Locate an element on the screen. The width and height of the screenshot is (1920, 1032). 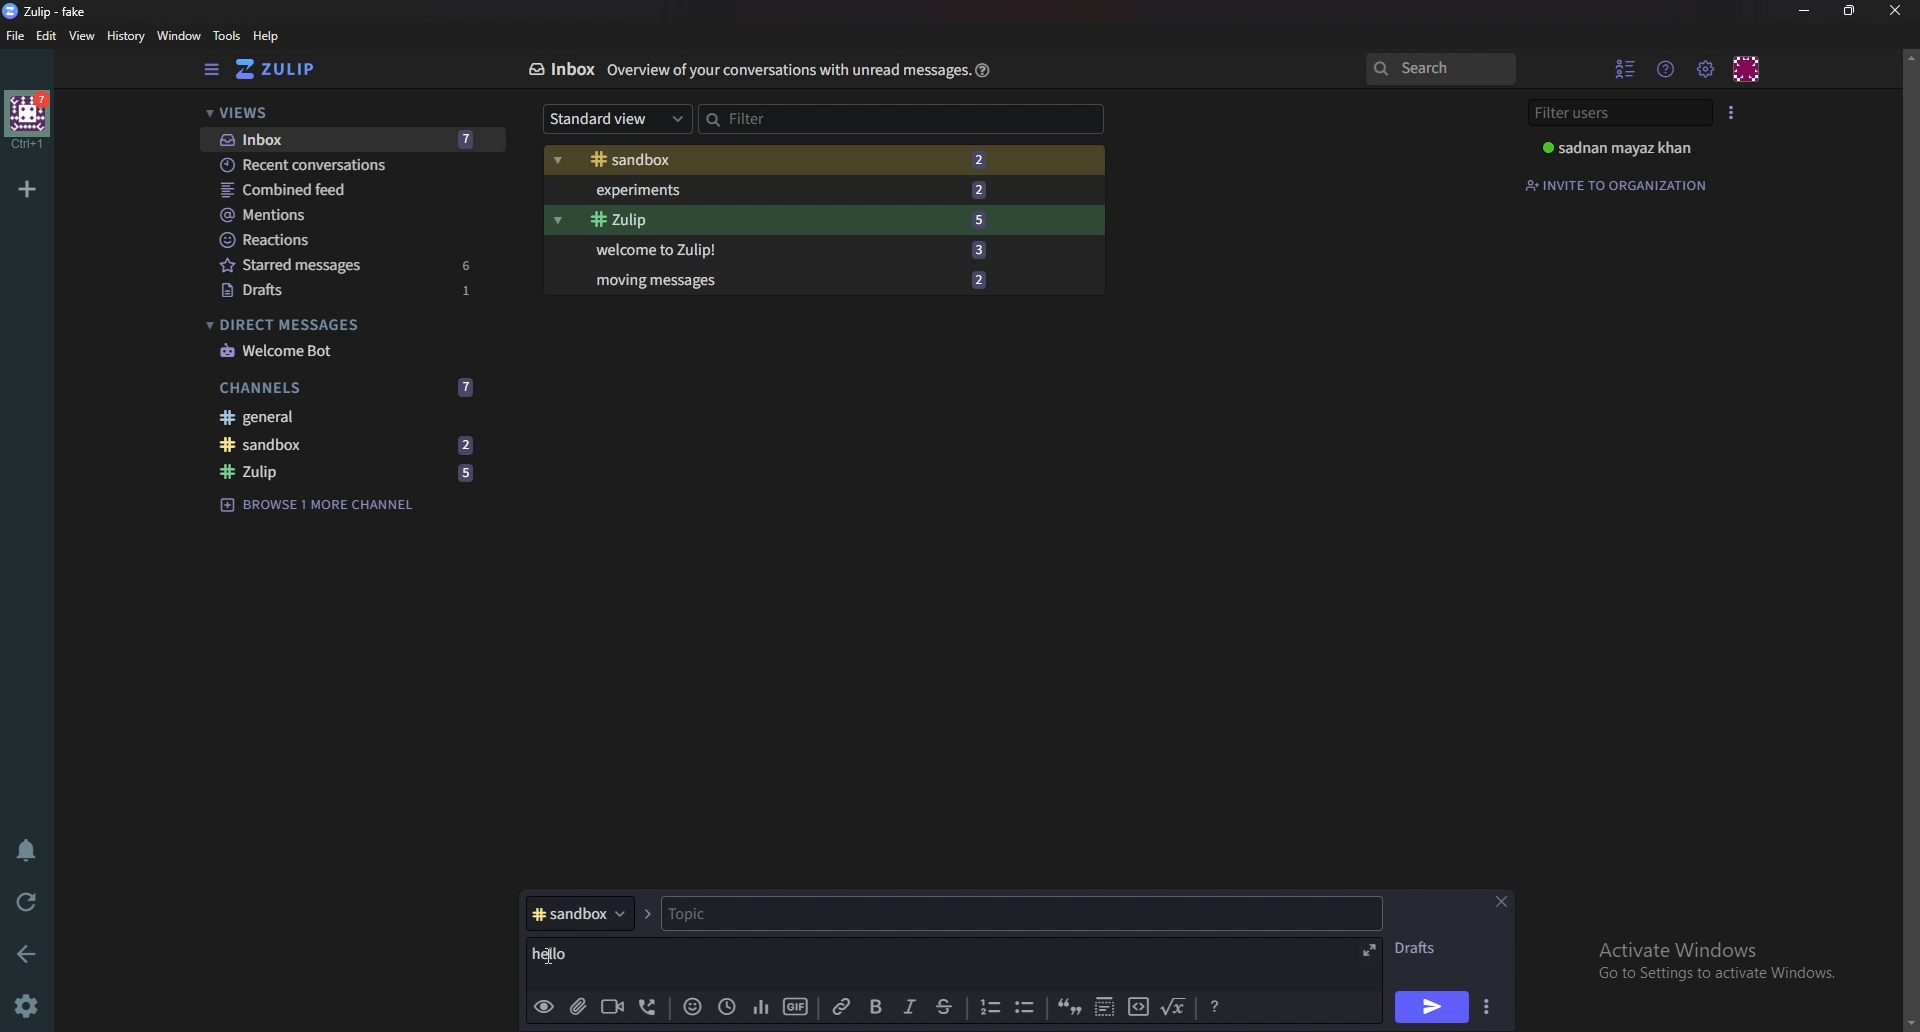
Welcome to Zulip! 3 is located at coordinates (783, 251).